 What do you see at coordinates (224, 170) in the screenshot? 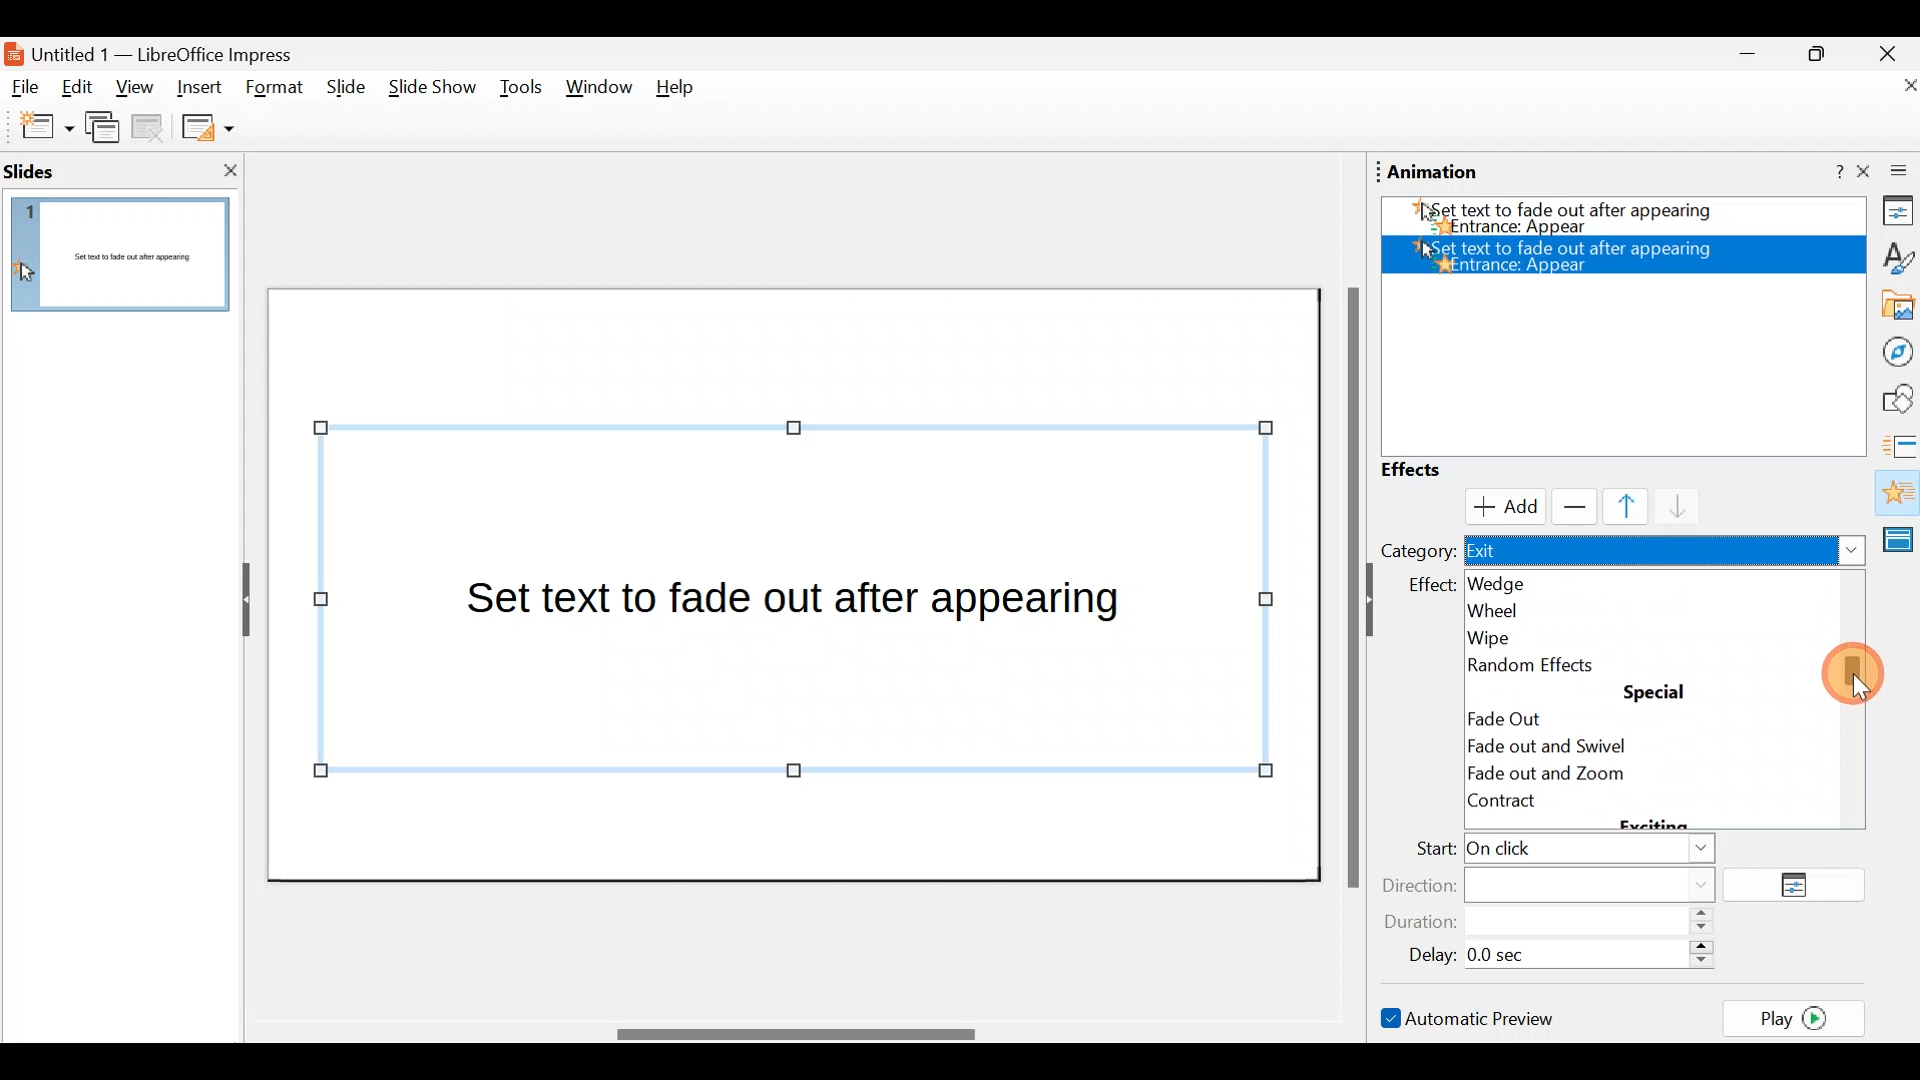
I see `Close slide pane` at bounding box center [224, 170].